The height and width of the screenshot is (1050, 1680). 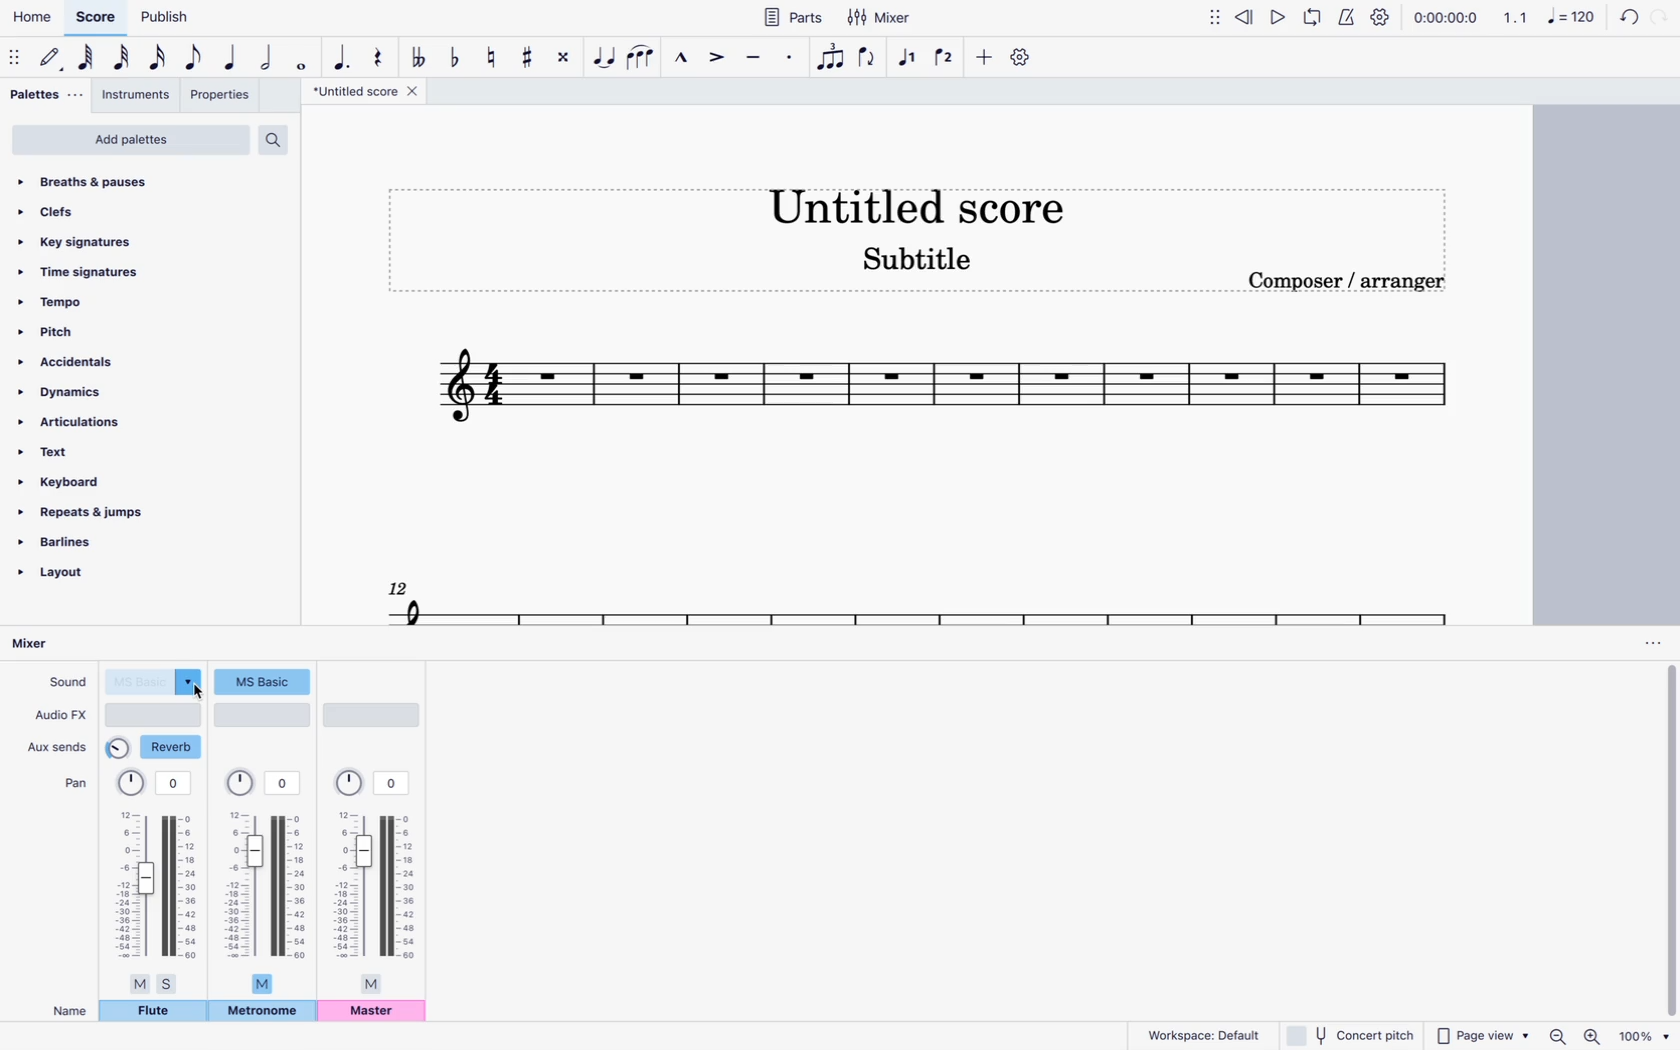 What do you see at coordinates (107, 211) in the screenshot?
I see `clefs` at bounding box center [107, 211].